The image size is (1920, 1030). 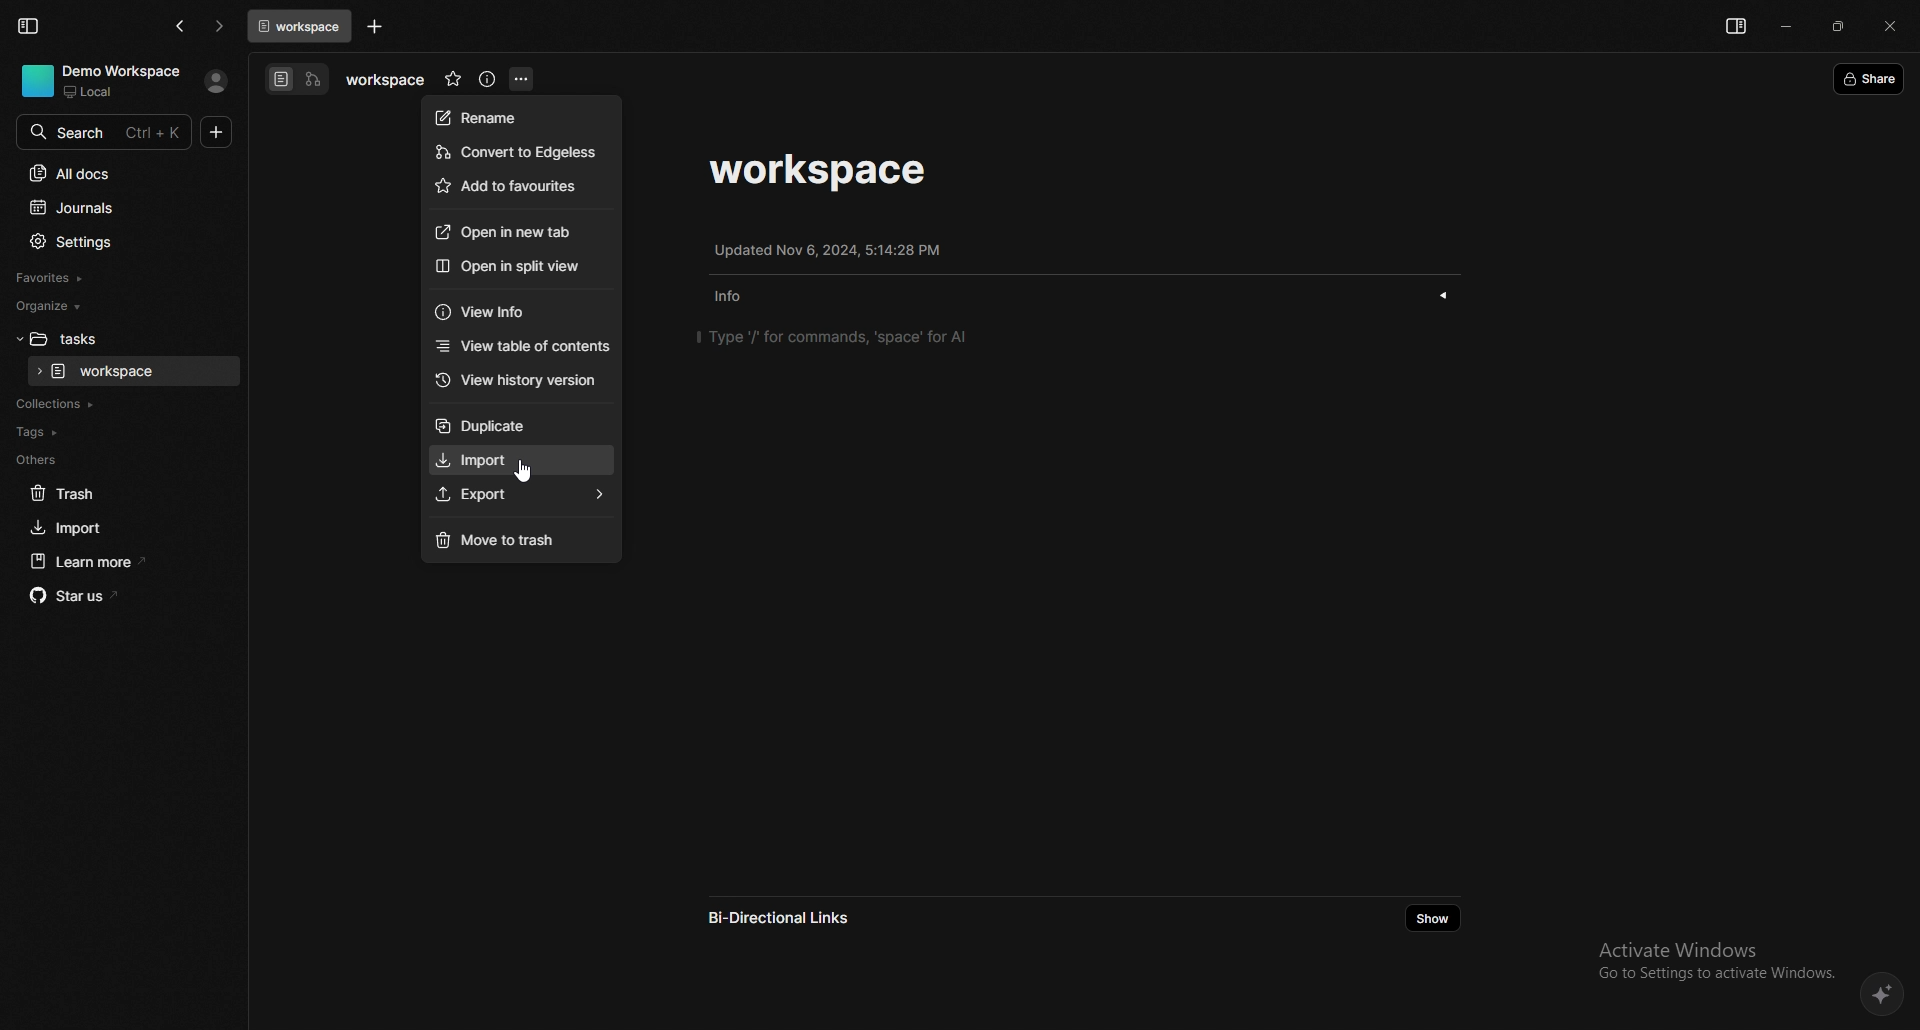 I want to click on search bar, so click(x=104, y=130).